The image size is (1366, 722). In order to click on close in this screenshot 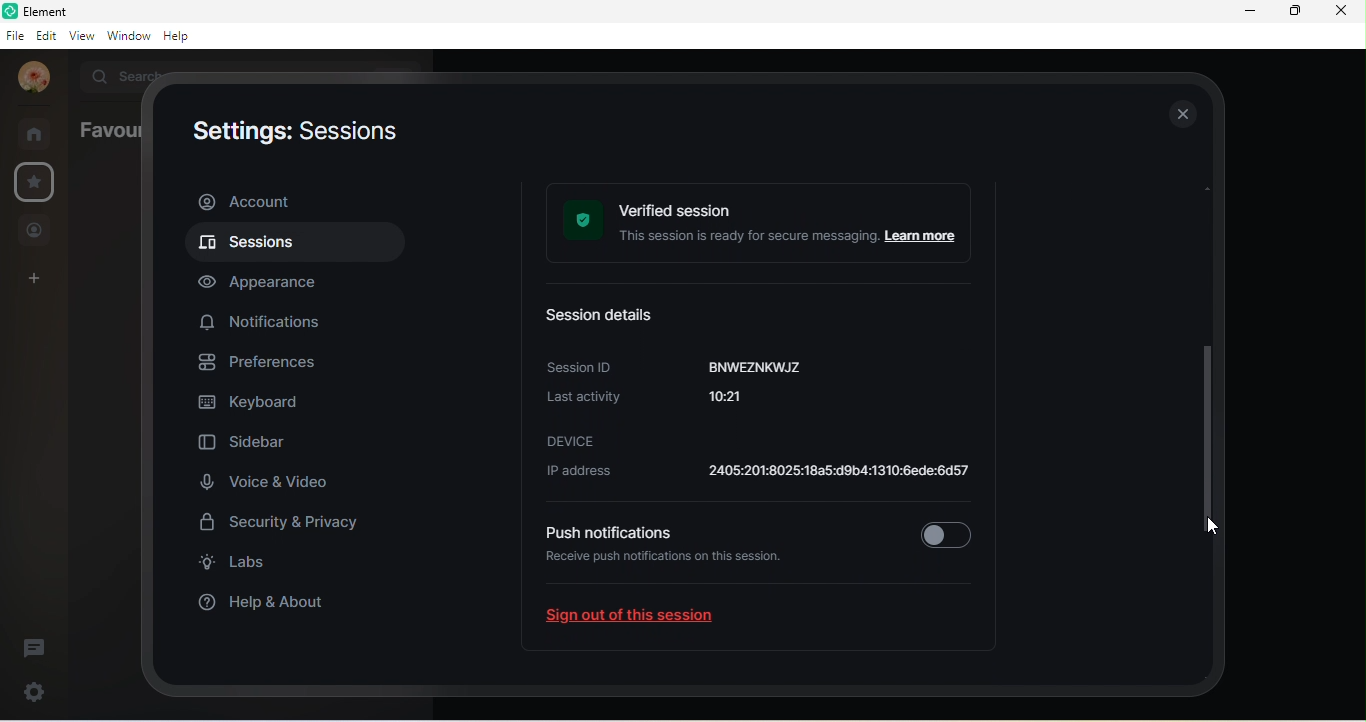, I will do `click(1181, 113)`.